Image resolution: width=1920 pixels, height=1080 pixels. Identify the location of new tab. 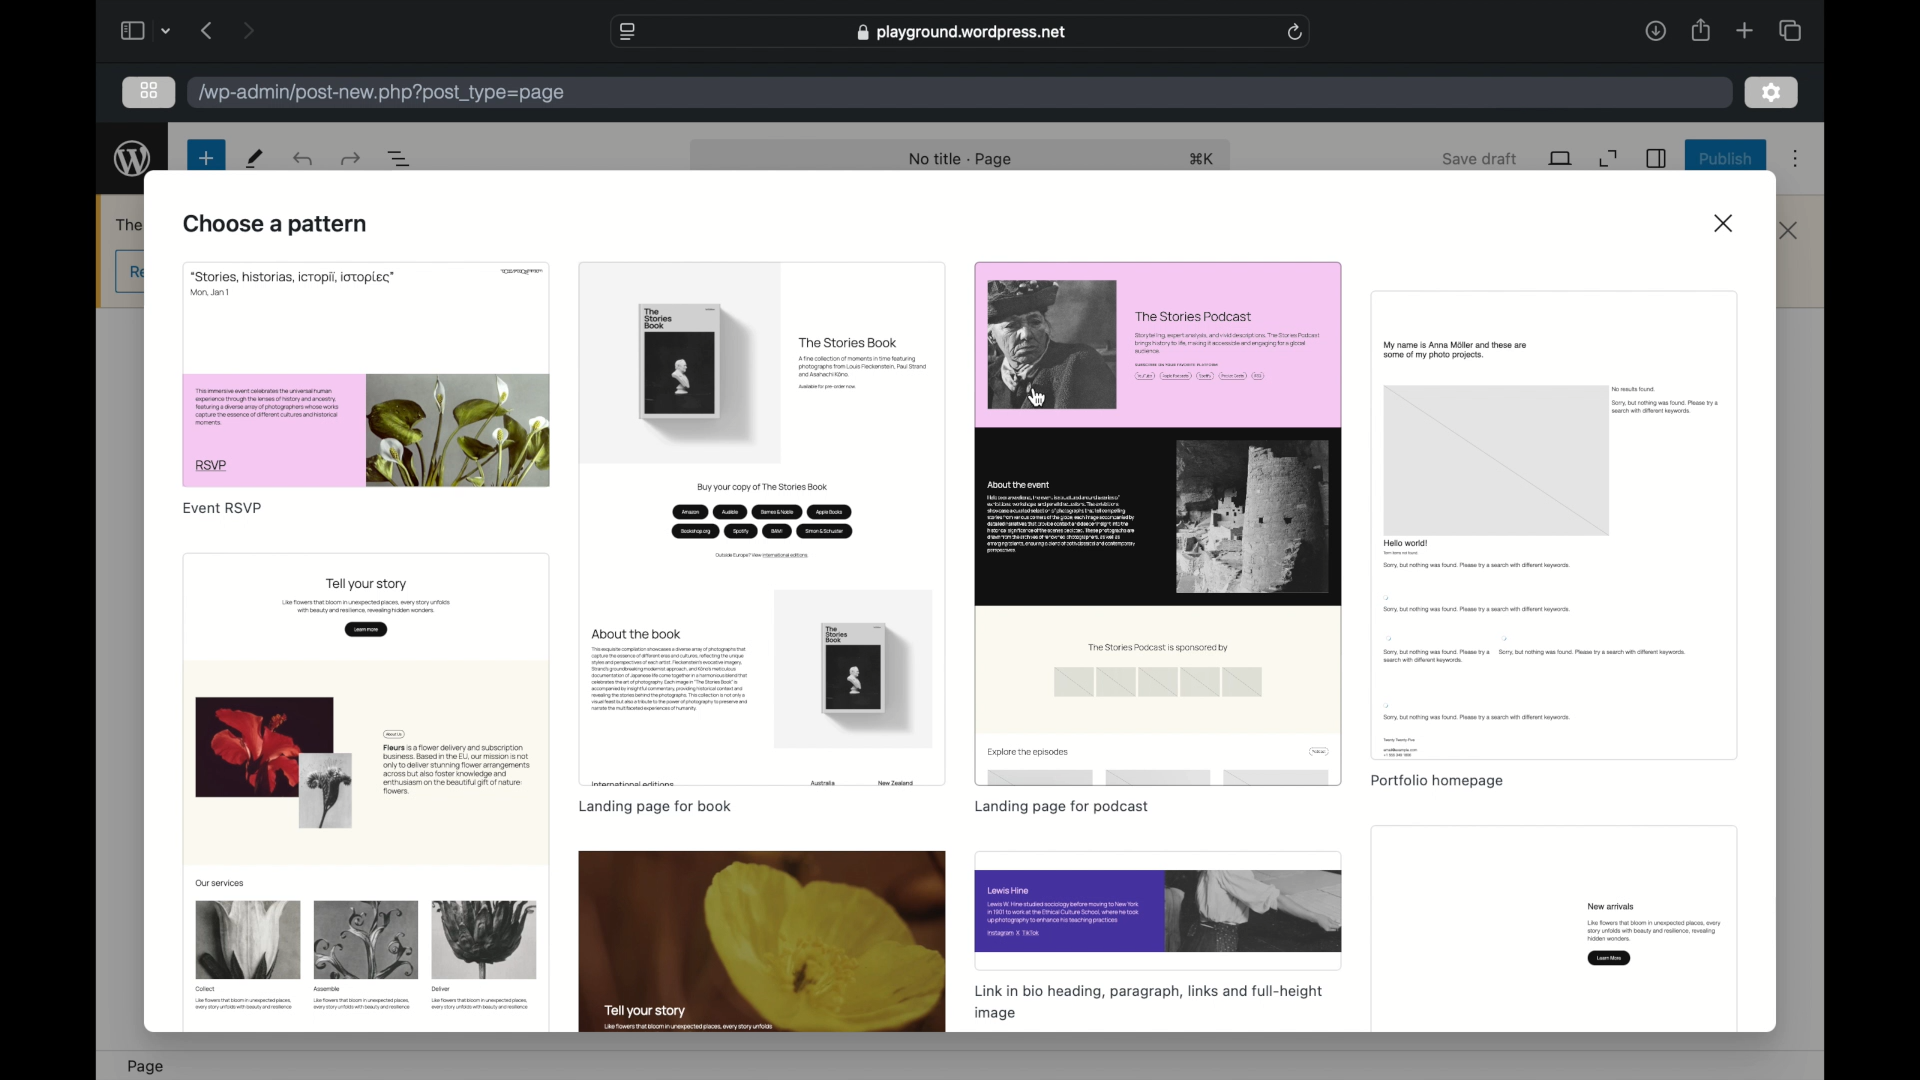
(1746, 31).